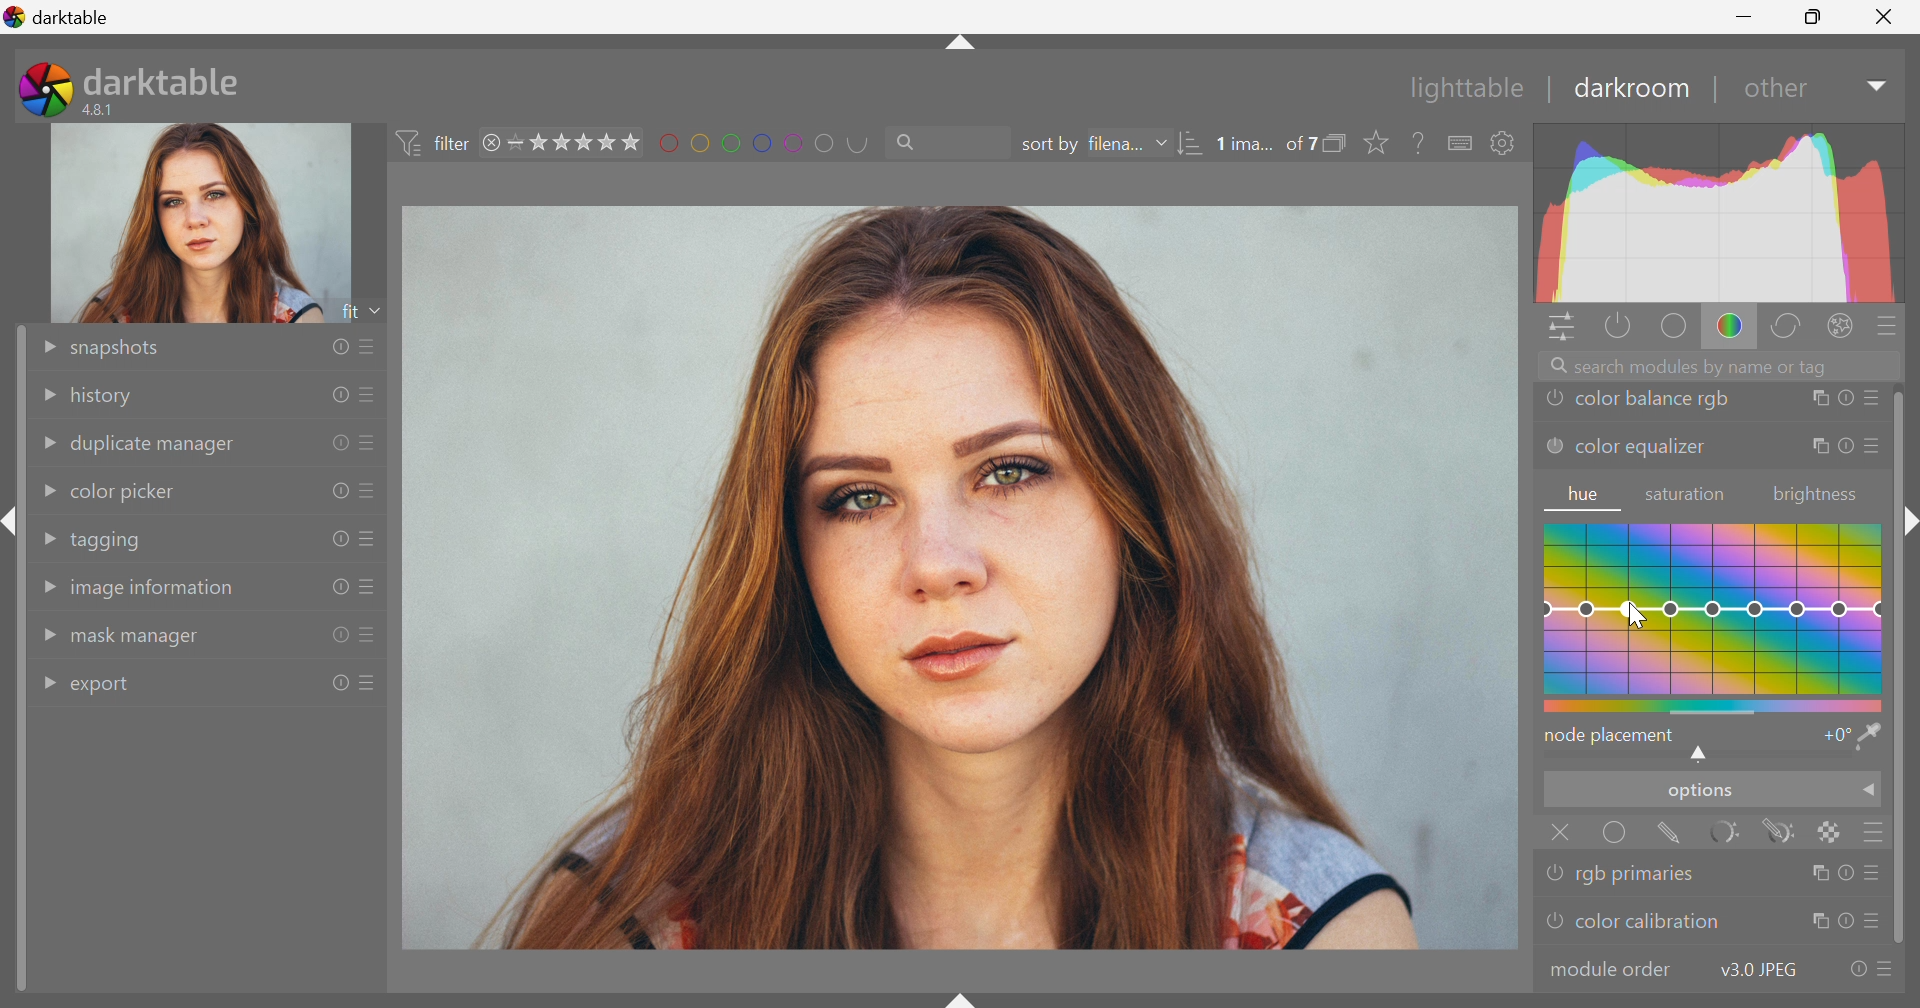  What do you see at coordinates (46, 445) in the screenshot?
I see `Drop Down` at bounding box center [46, 445].